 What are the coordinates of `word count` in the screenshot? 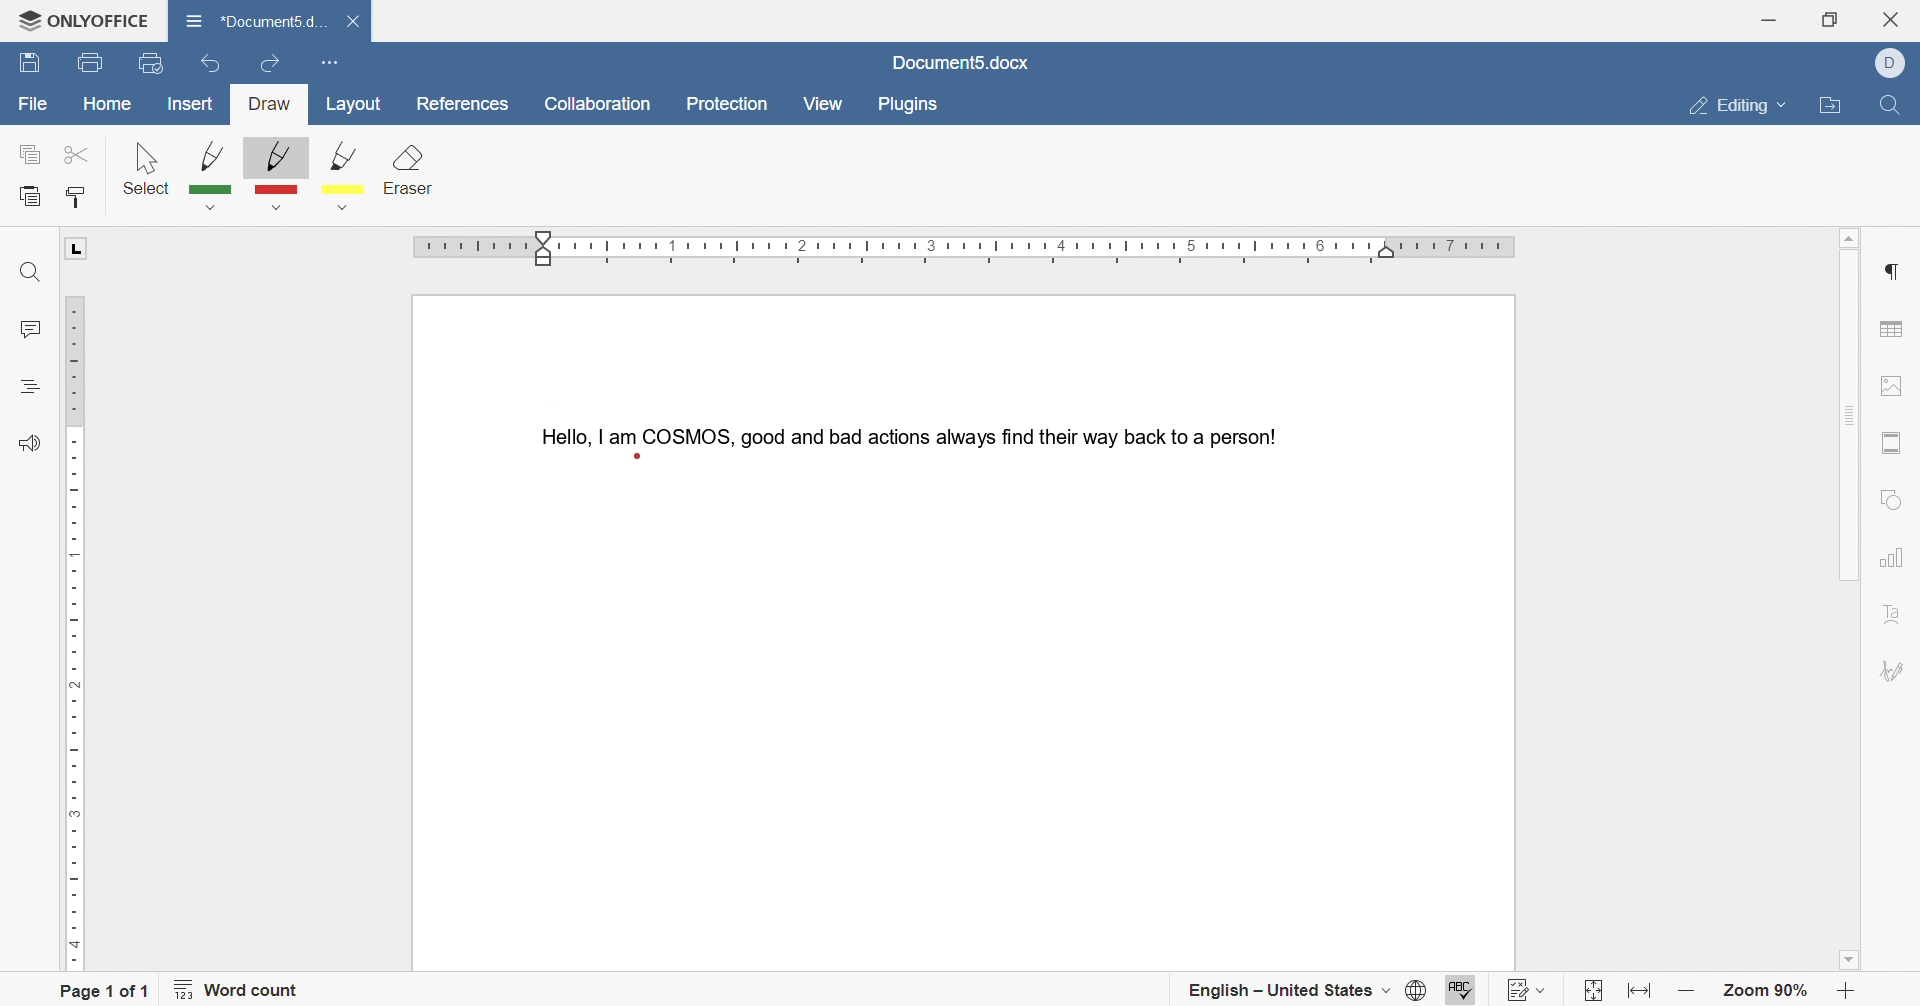 It's located at (244, 993).